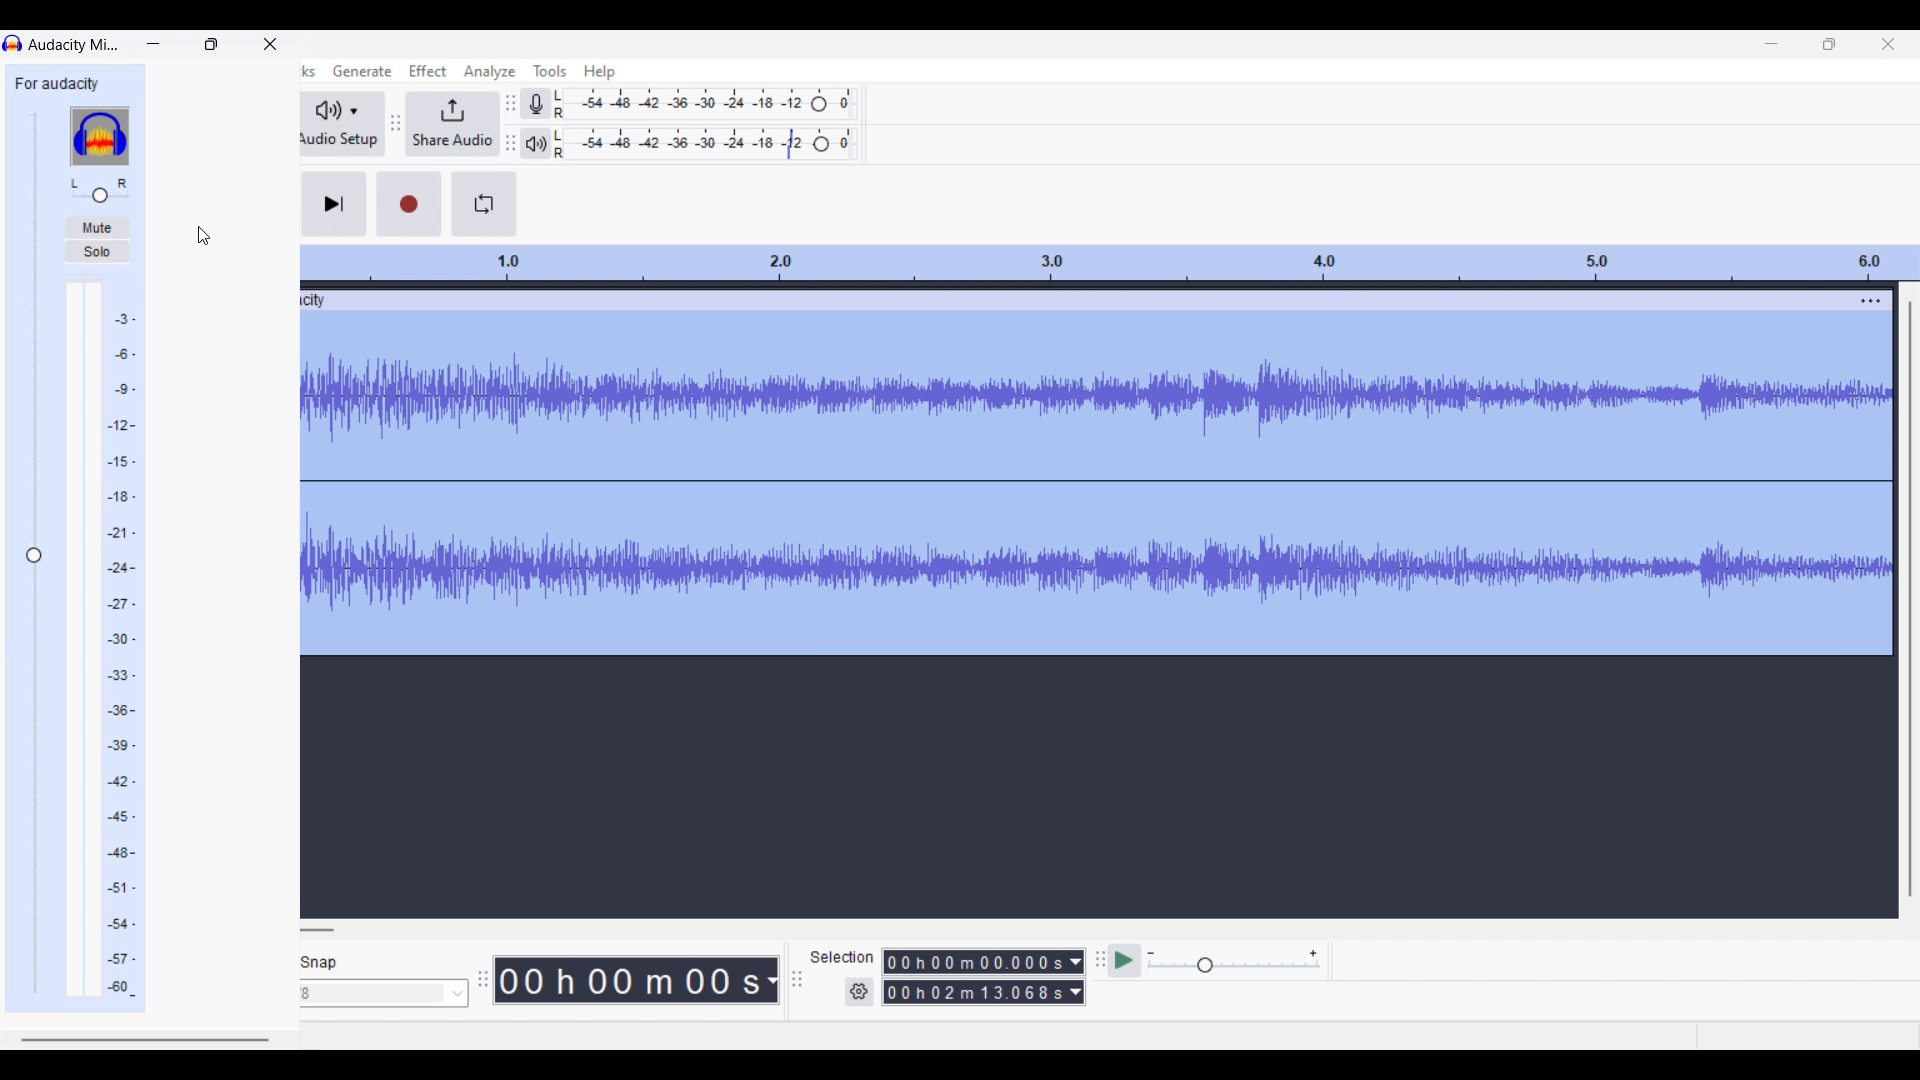 This screenshot has width=1920, height=1080. Describe the element at coordinates (57, 83) in the screenshot. I see `Project name` at that location.